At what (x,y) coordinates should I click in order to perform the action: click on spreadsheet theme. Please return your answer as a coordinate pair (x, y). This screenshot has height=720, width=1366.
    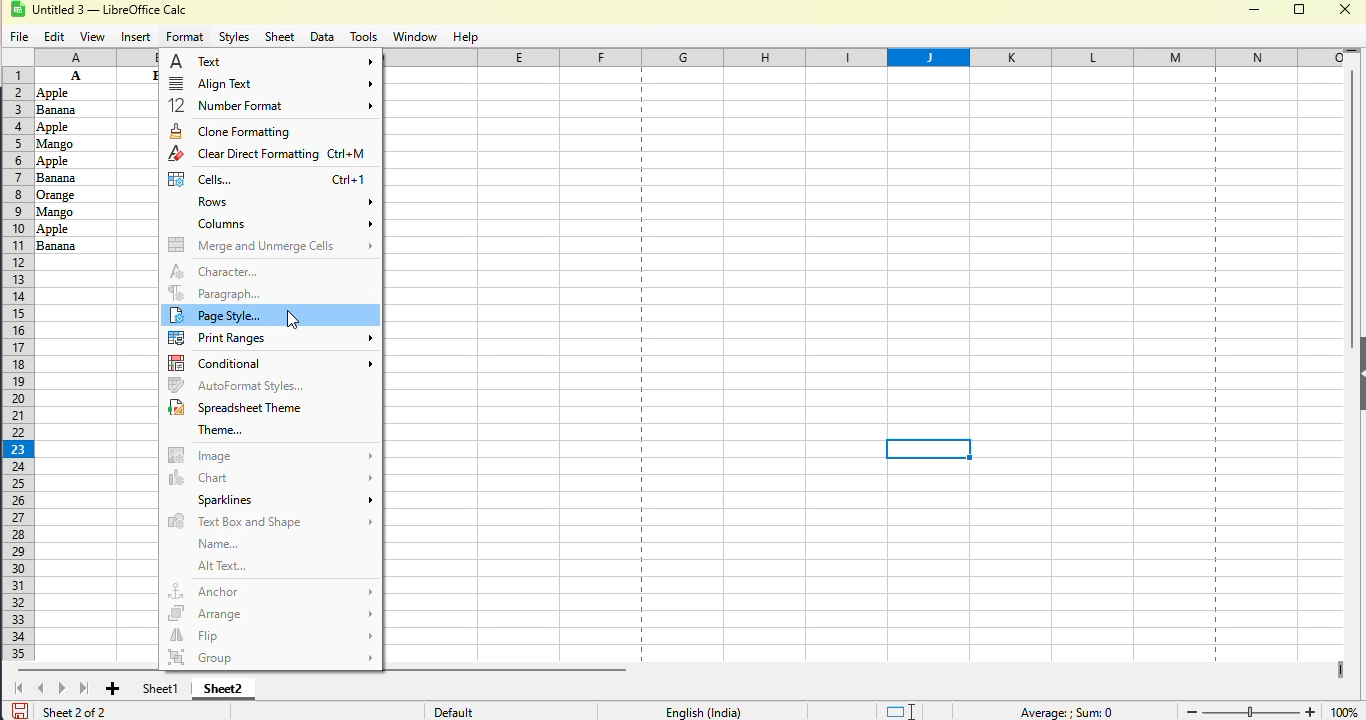
    Looking at the image, I should click on (236, 407).